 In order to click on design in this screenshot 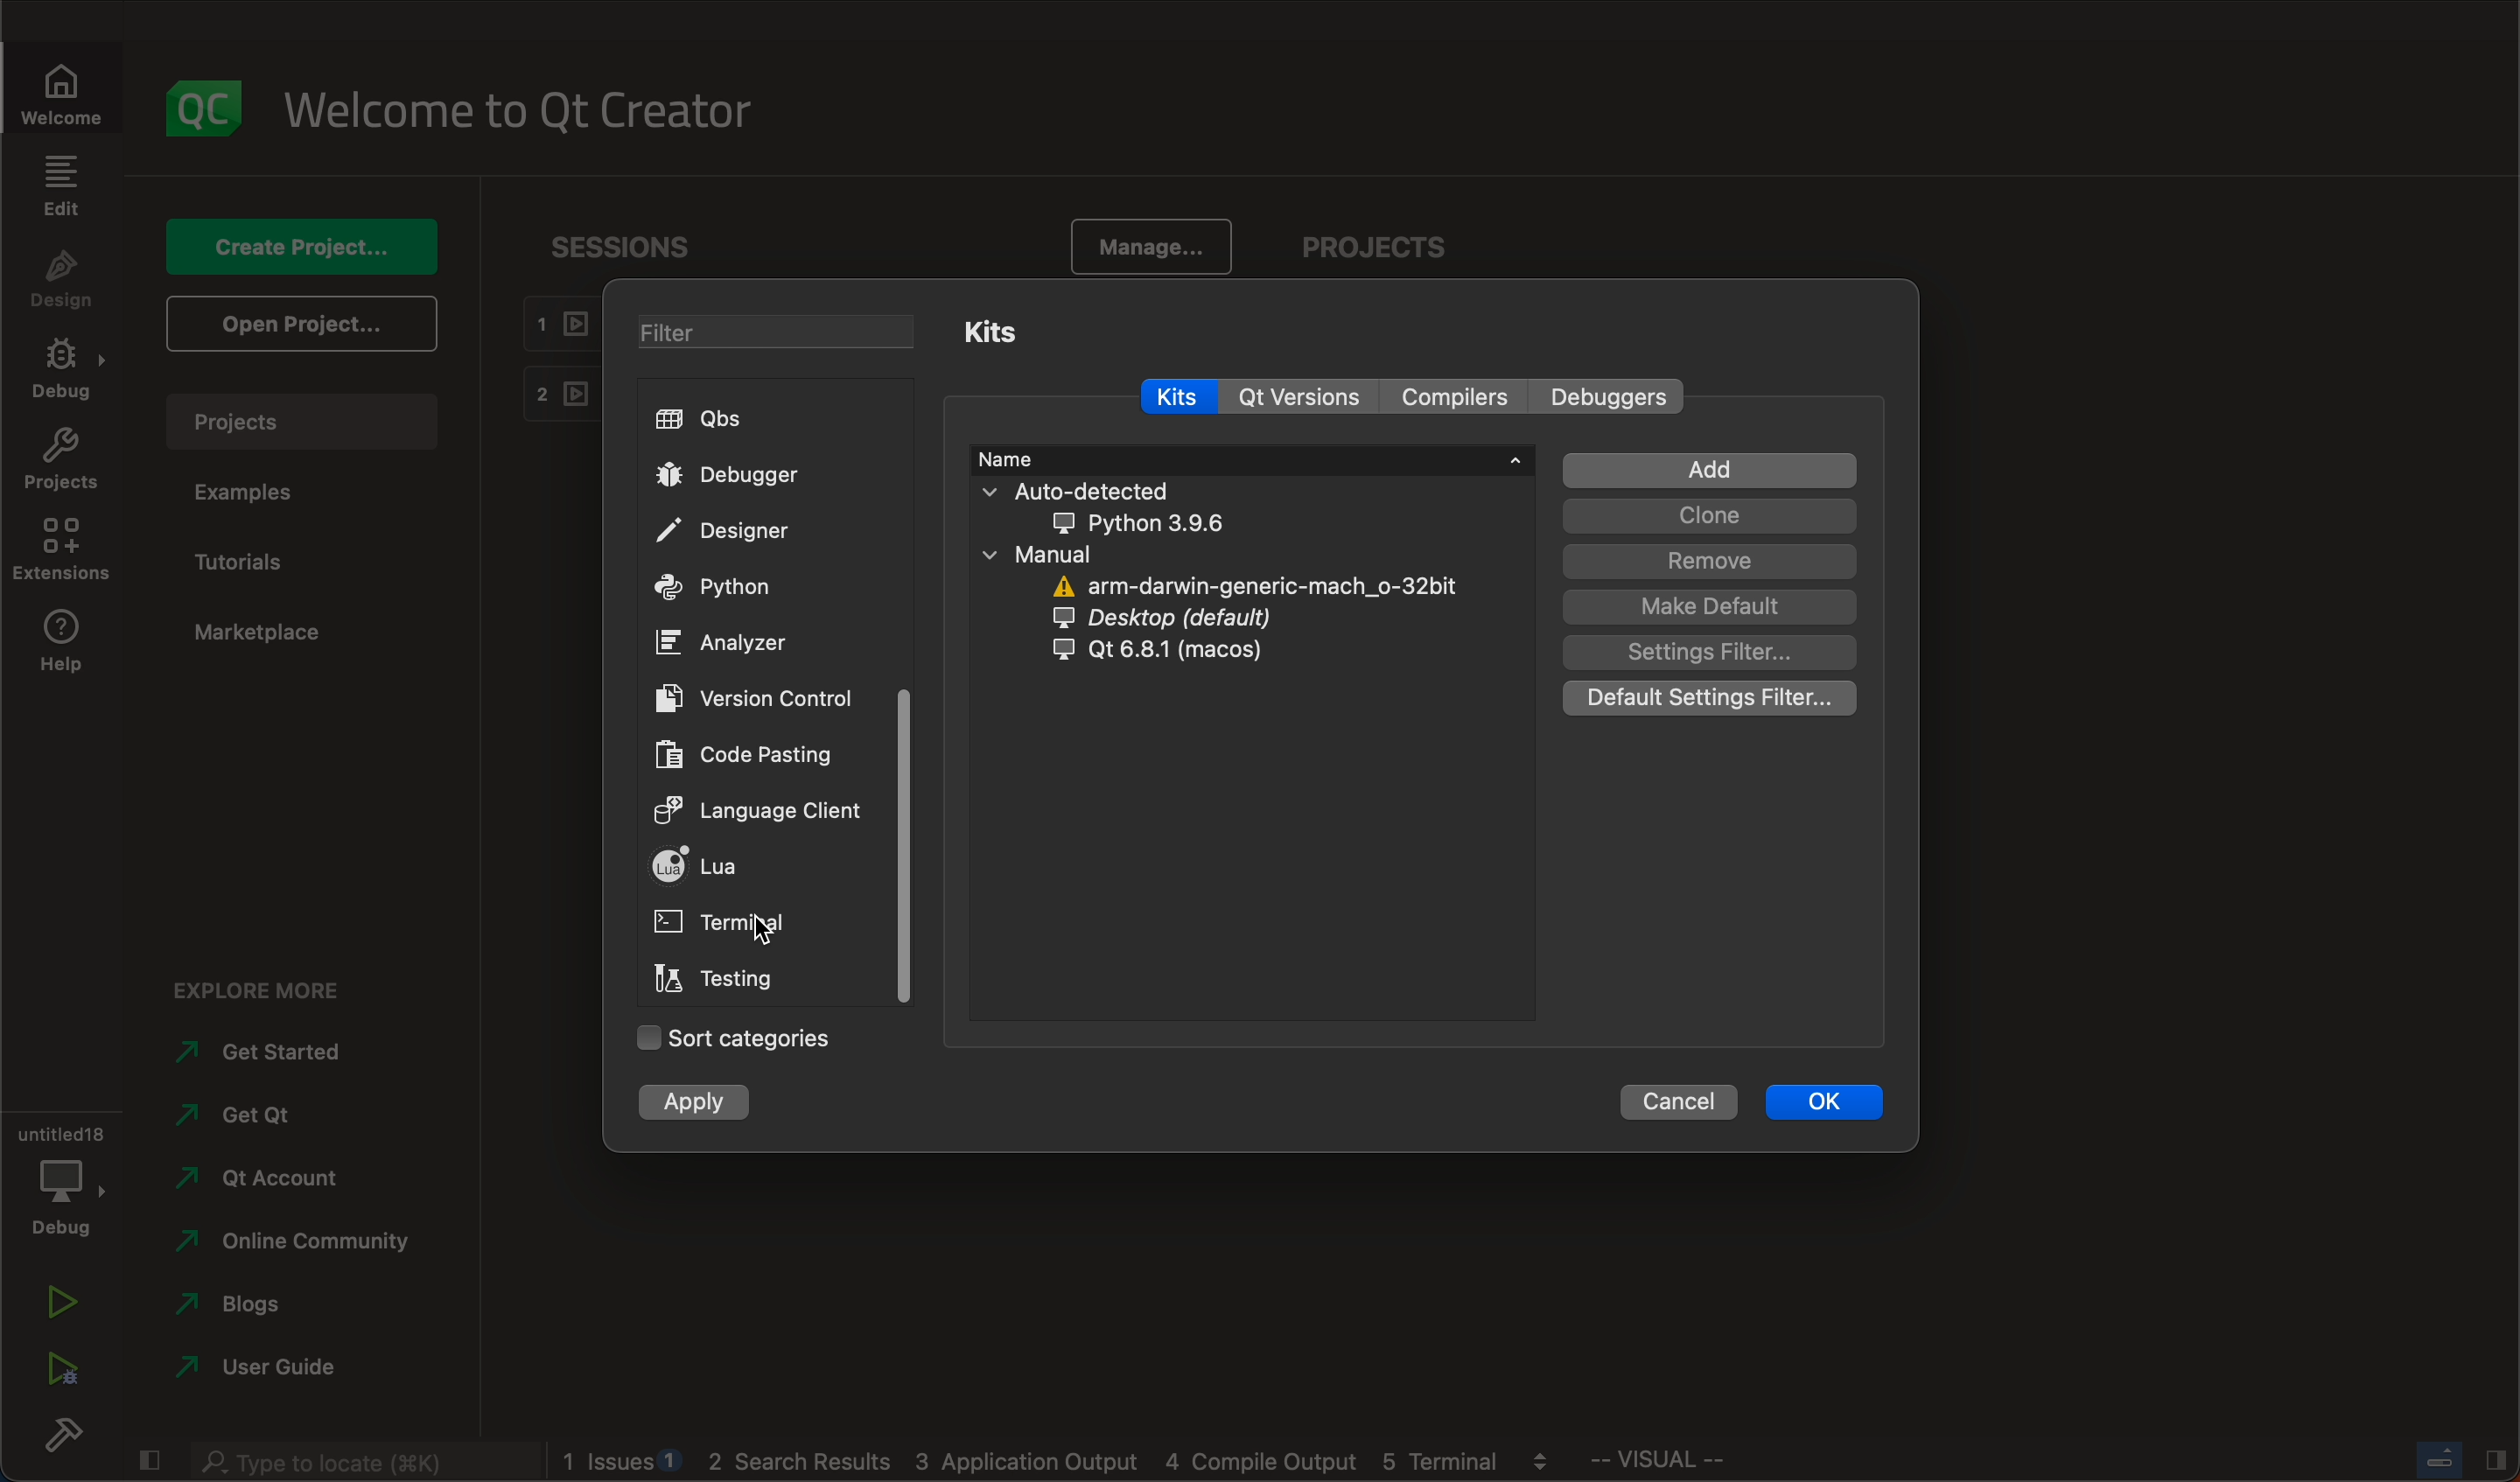, I will do `click(67, 279)`.